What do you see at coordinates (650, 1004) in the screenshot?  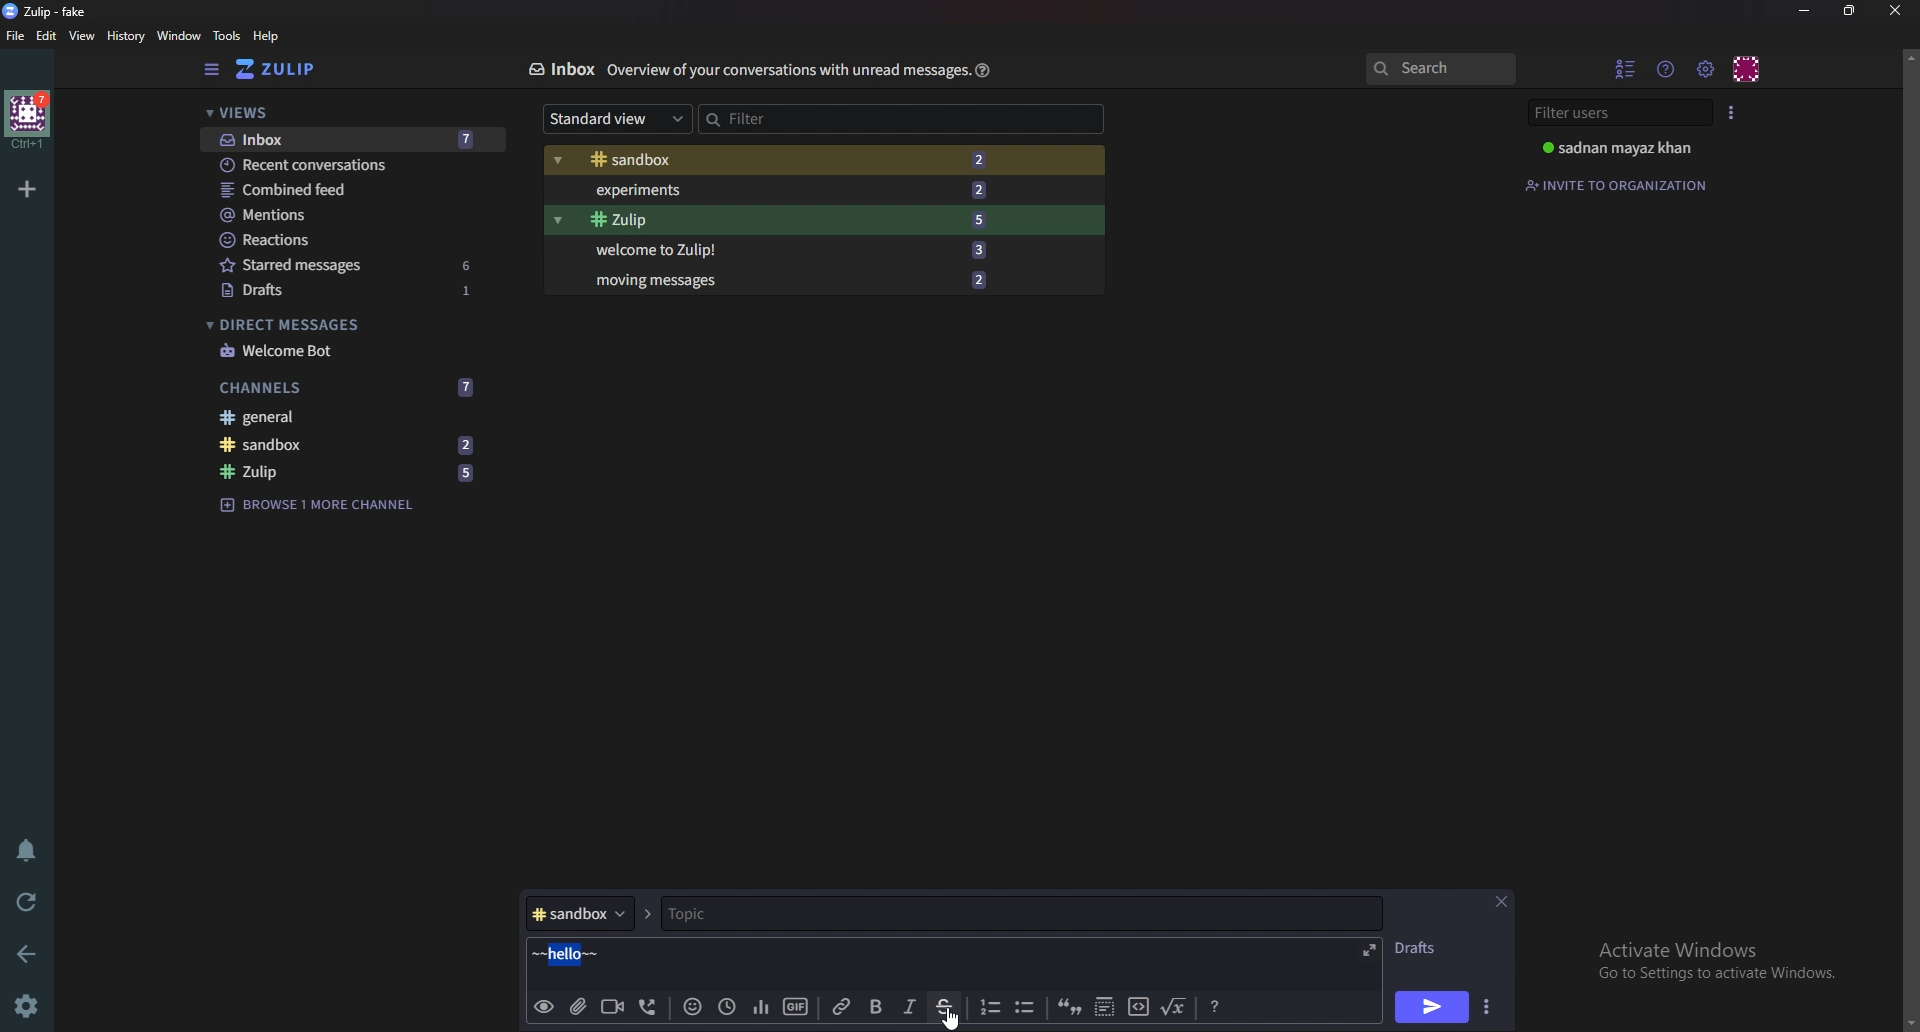 I see `voice call` at bounding box center [650, 1004].